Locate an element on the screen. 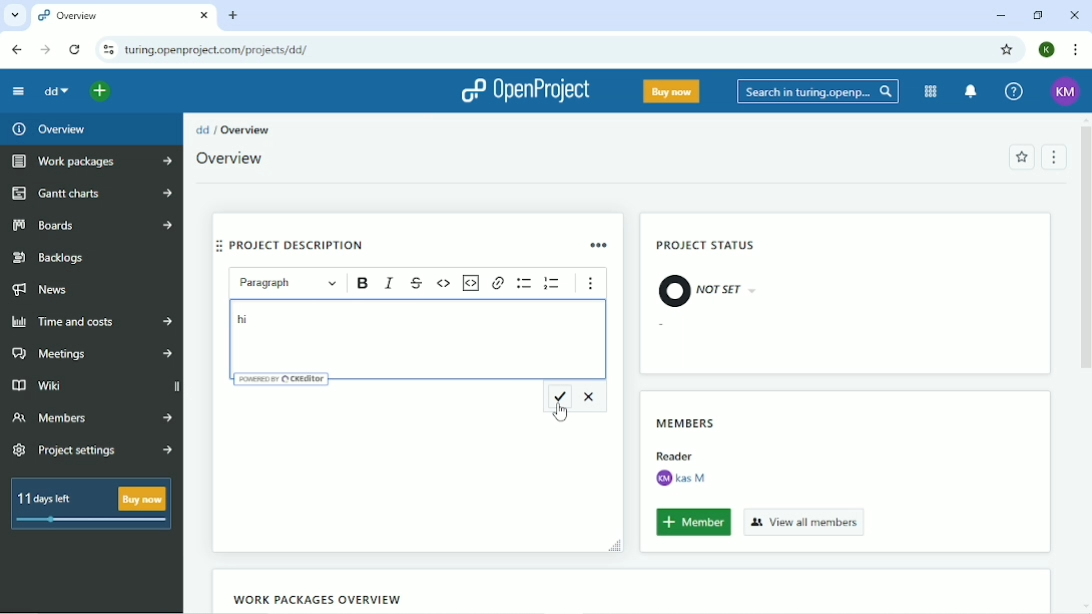 The height and width of the screenshot is (614, 1092). News is located at coordinates (44, 291).